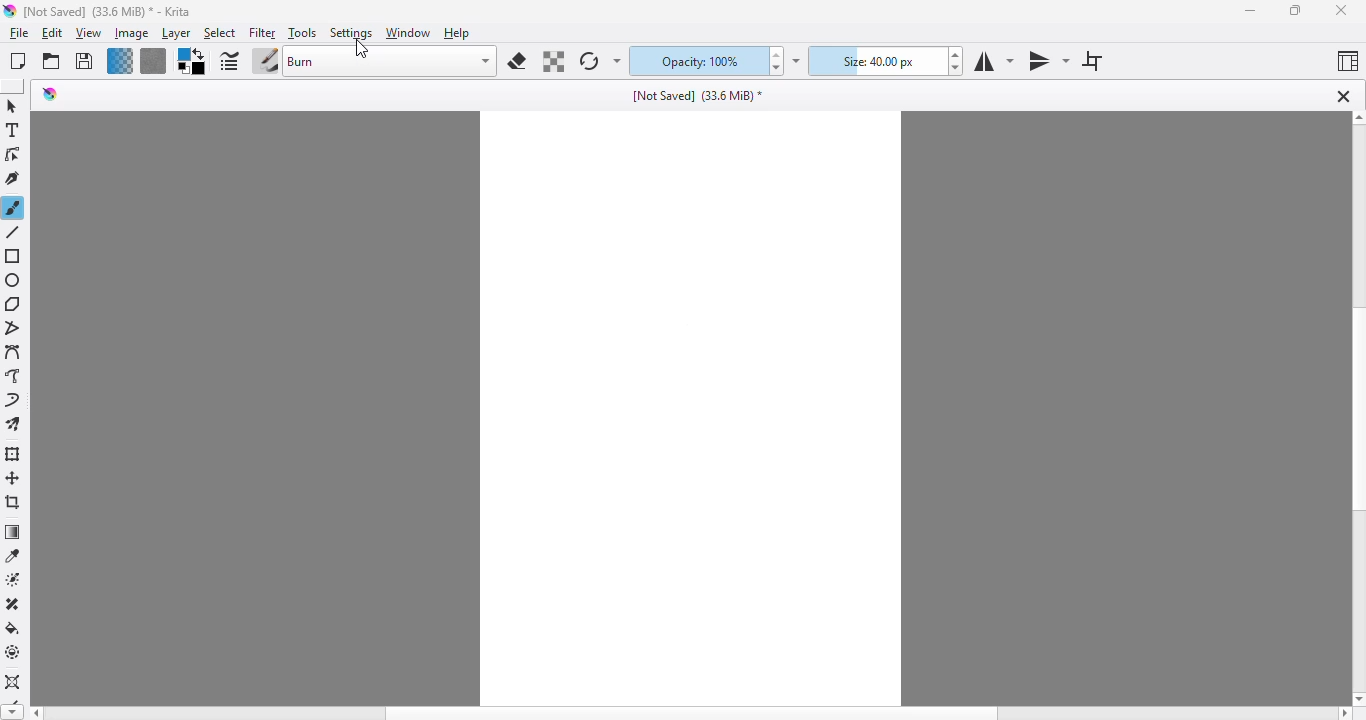  Describe the element at coordinates (15, 232) in the screenshot. I see `line tool` at that location.